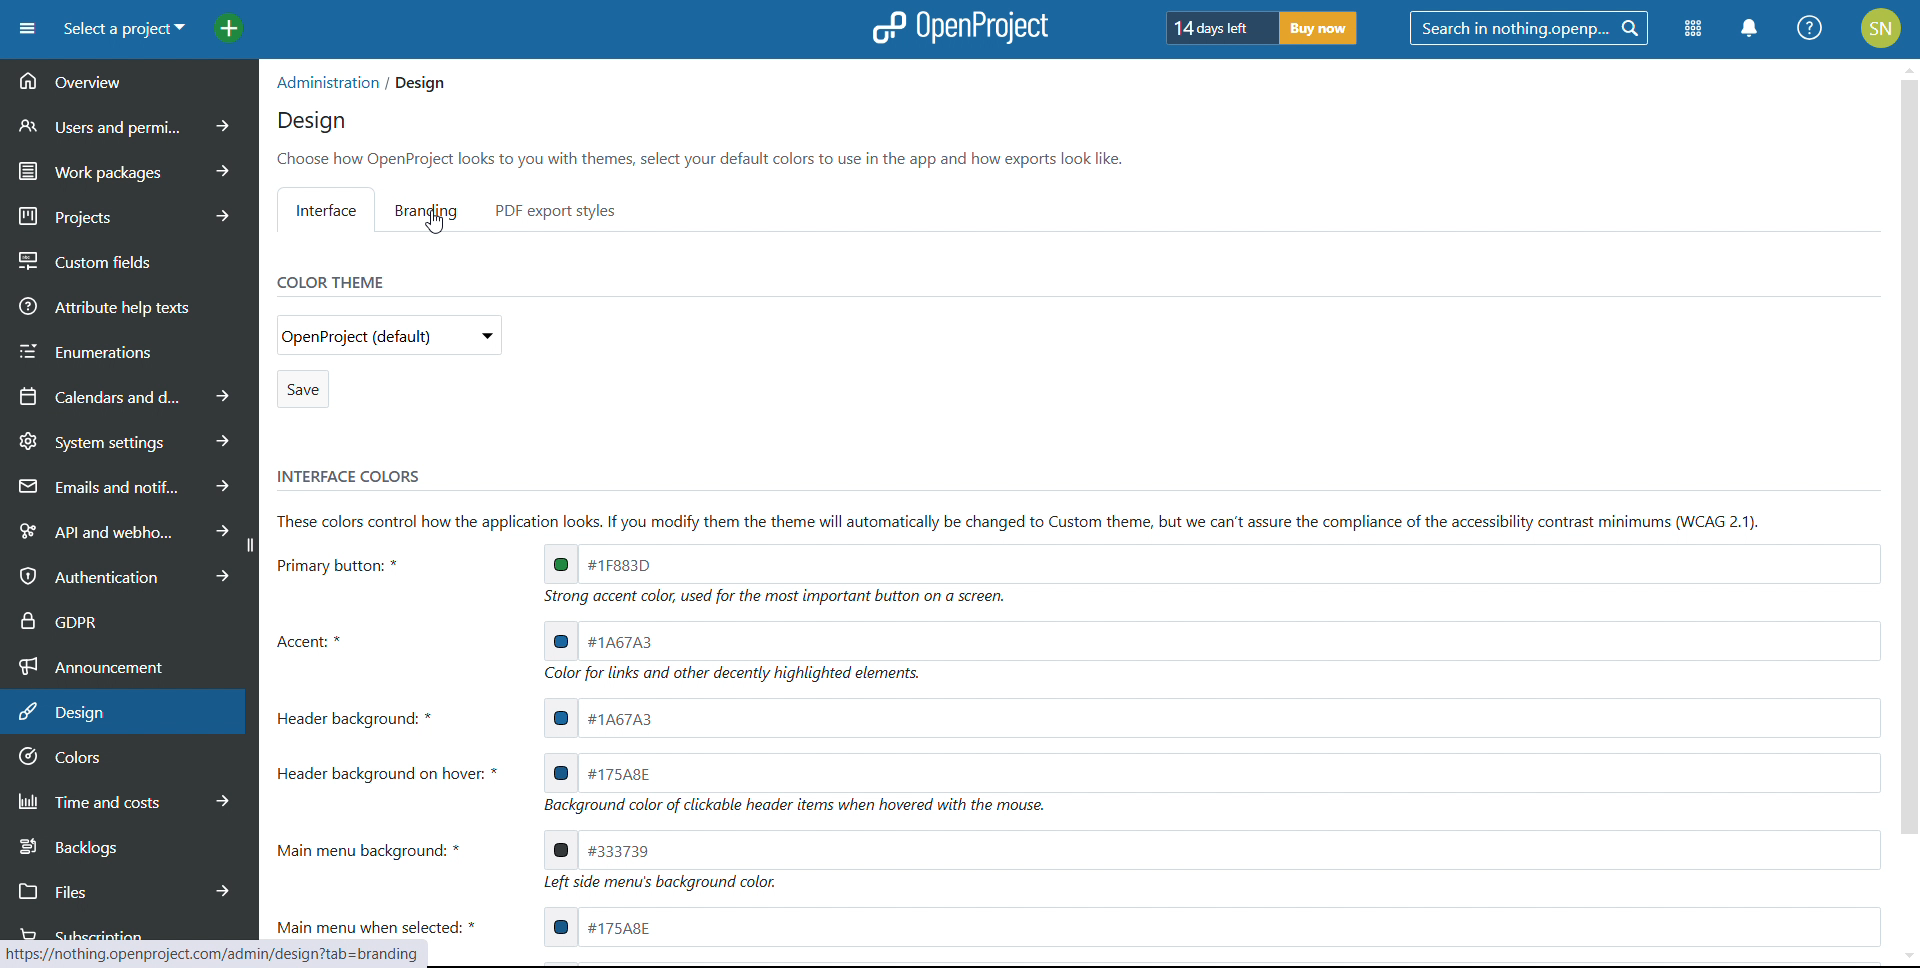  Describe the element at coordinates (1211, 850) in the screenshot. I see `main menu background` at that location.